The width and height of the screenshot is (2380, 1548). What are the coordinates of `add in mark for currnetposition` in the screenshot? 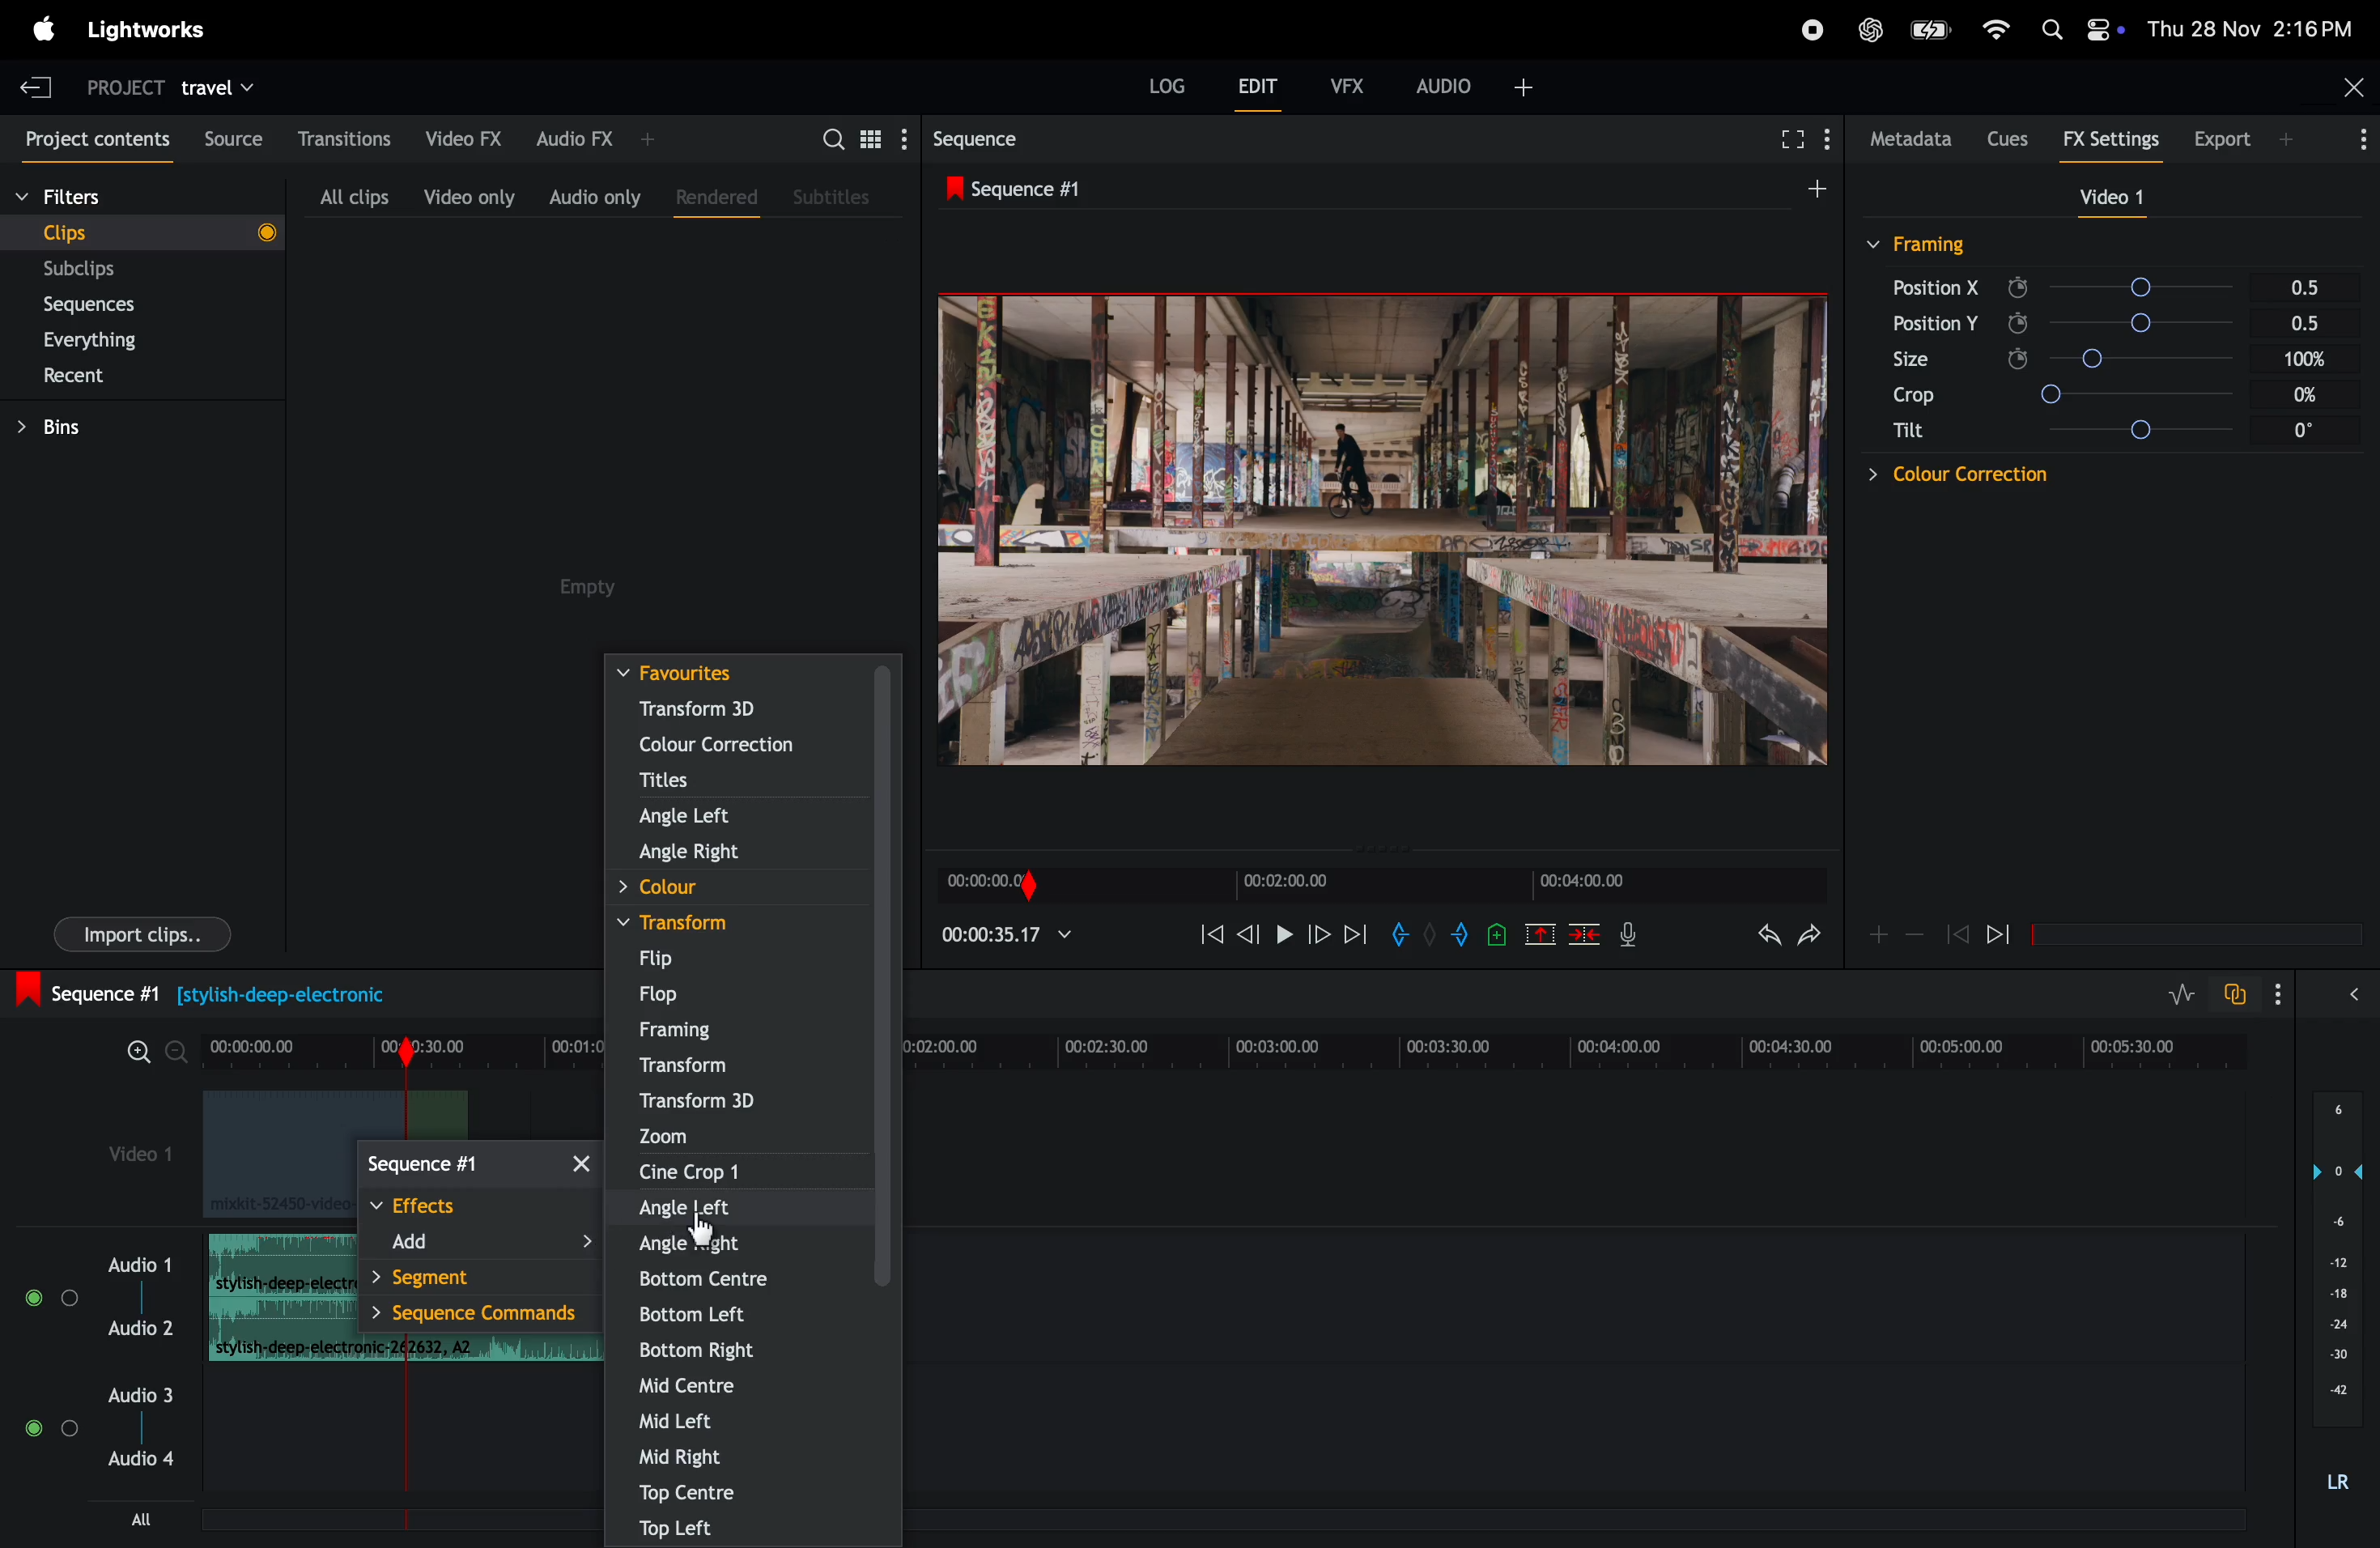 It's located at (1403, 938).